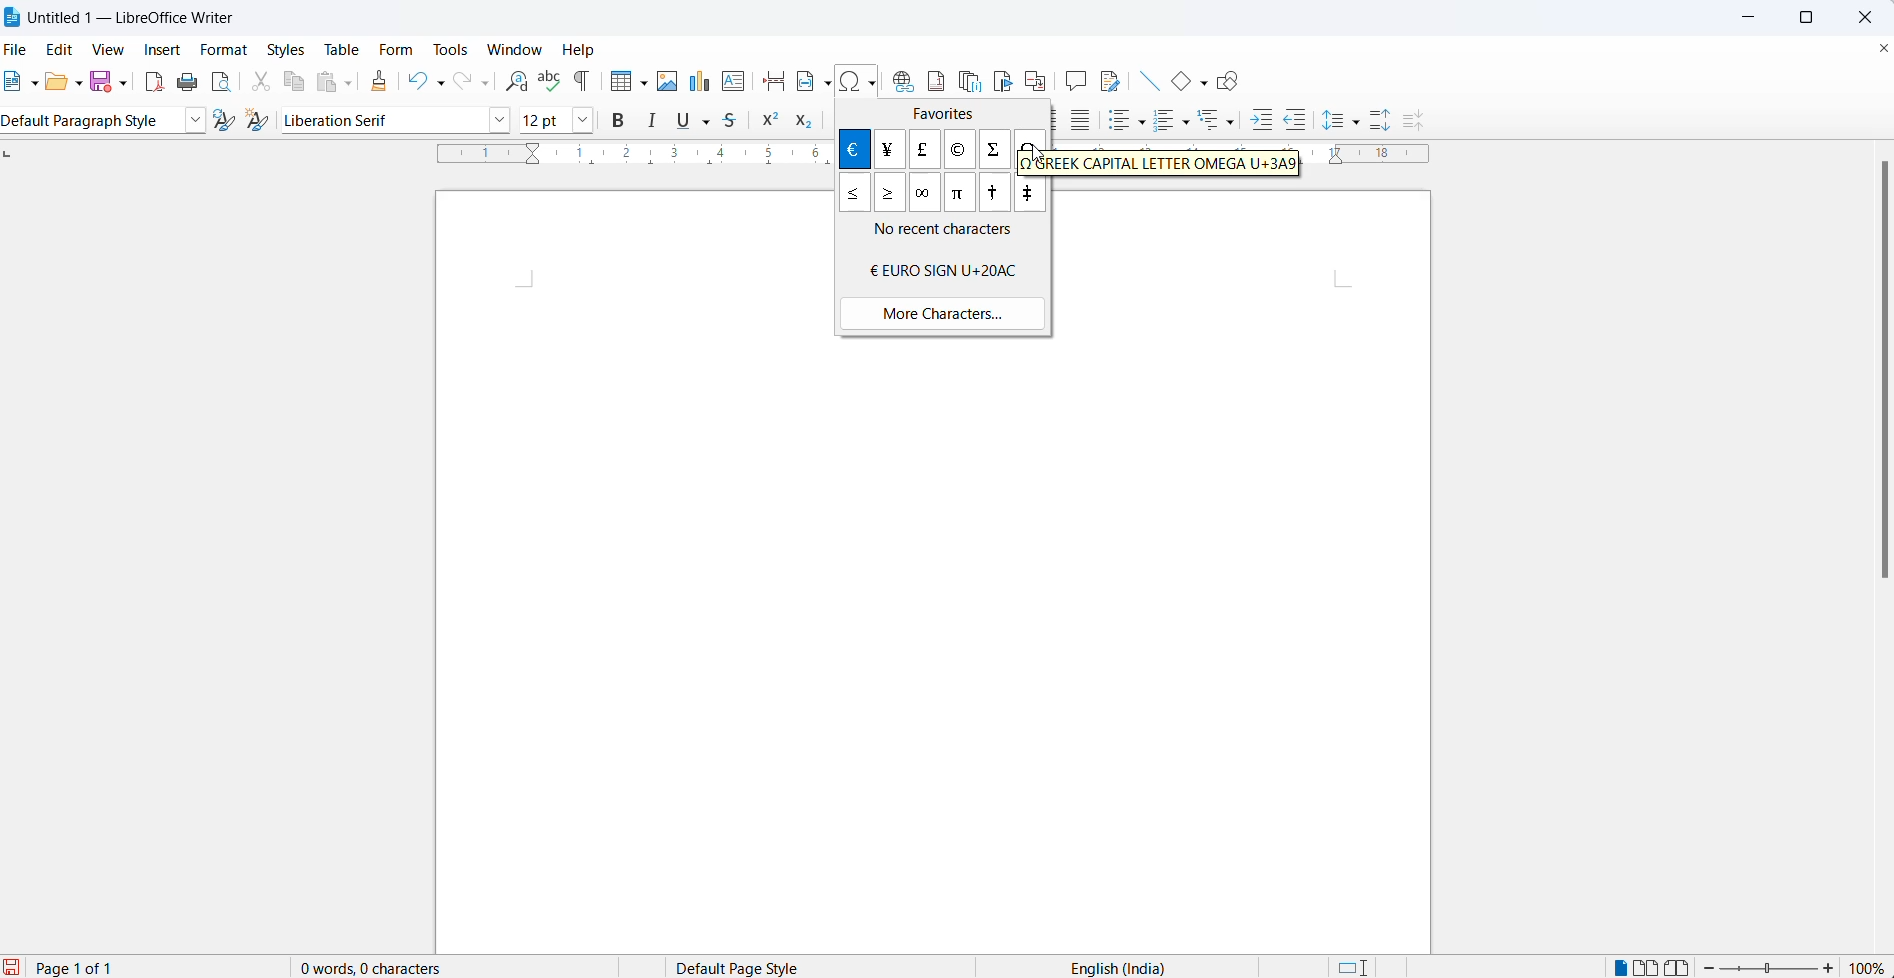 The height and width of the screenshot is (978, 1894). What do you see at coordinates (500, 120) in the screenshot?
I see `font name options` at bounding box center [500, 120].